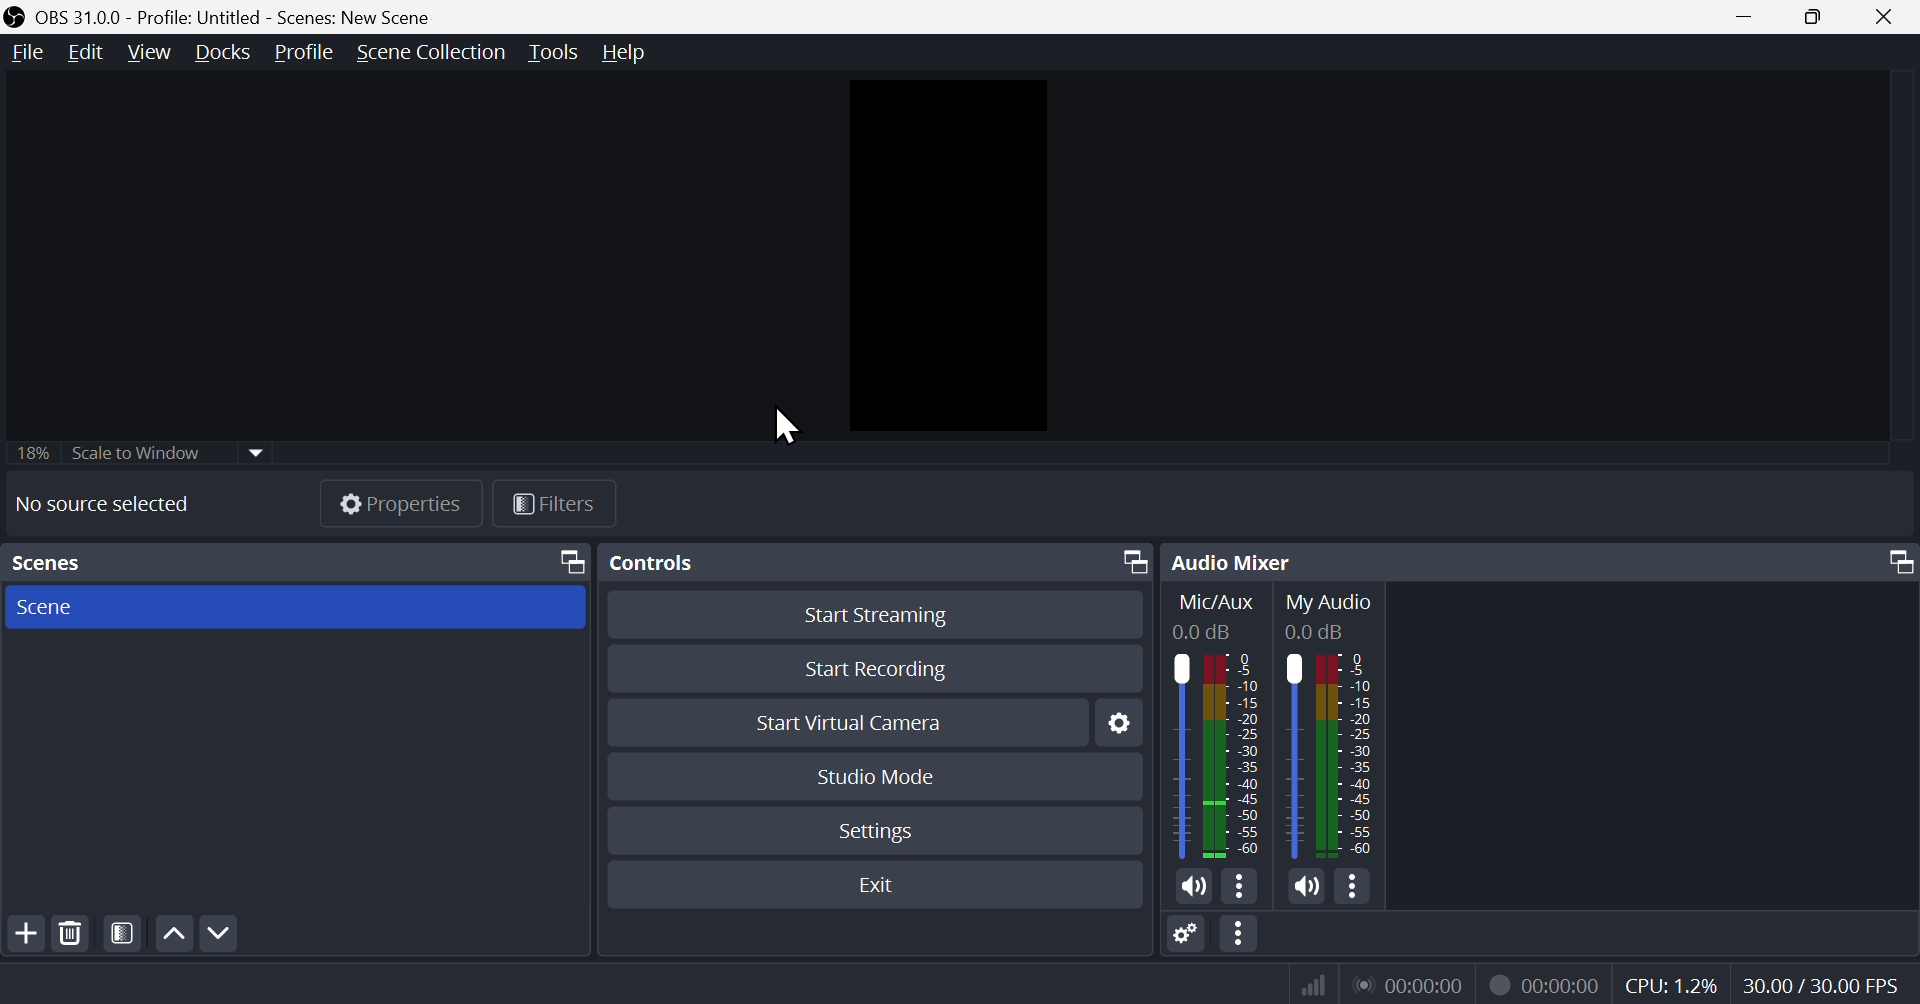 This screenshot has height=1004, width=1920. Describe the element at coordinates (84, 52) in the screenshot. I see `Edit` at that location.